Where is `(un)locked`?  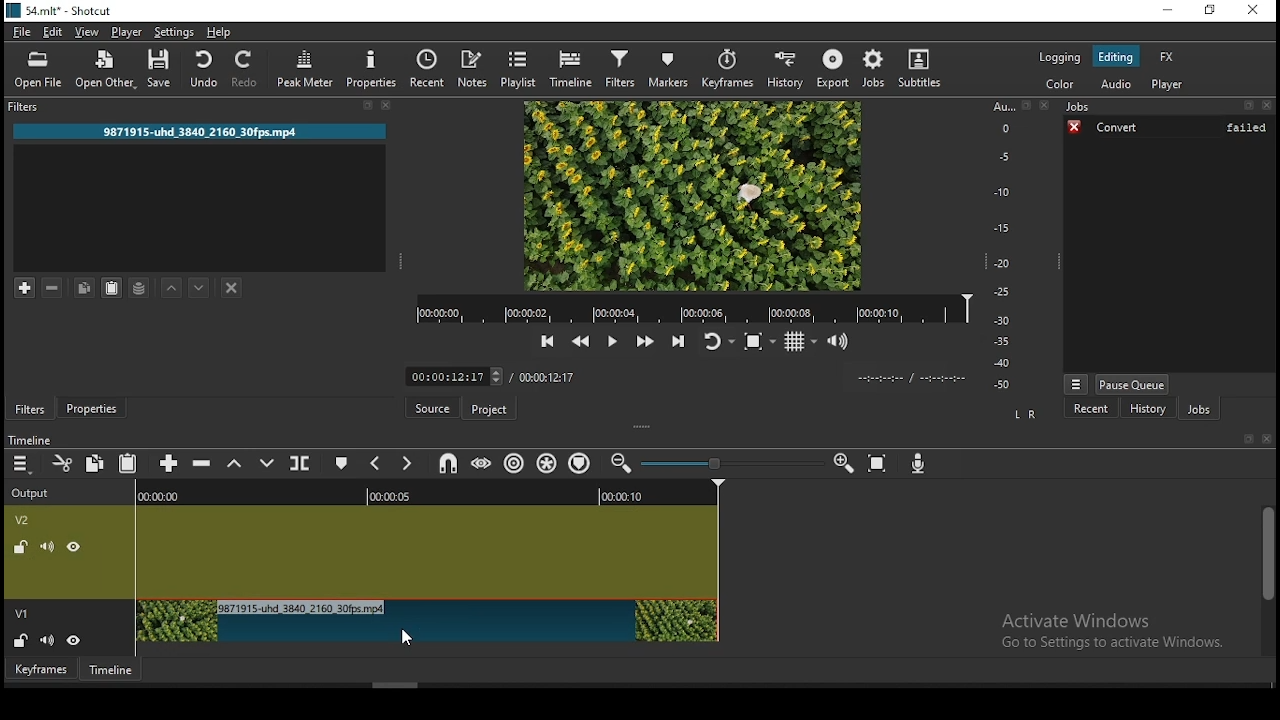 (un)locked is located at coordinates (23, 548).